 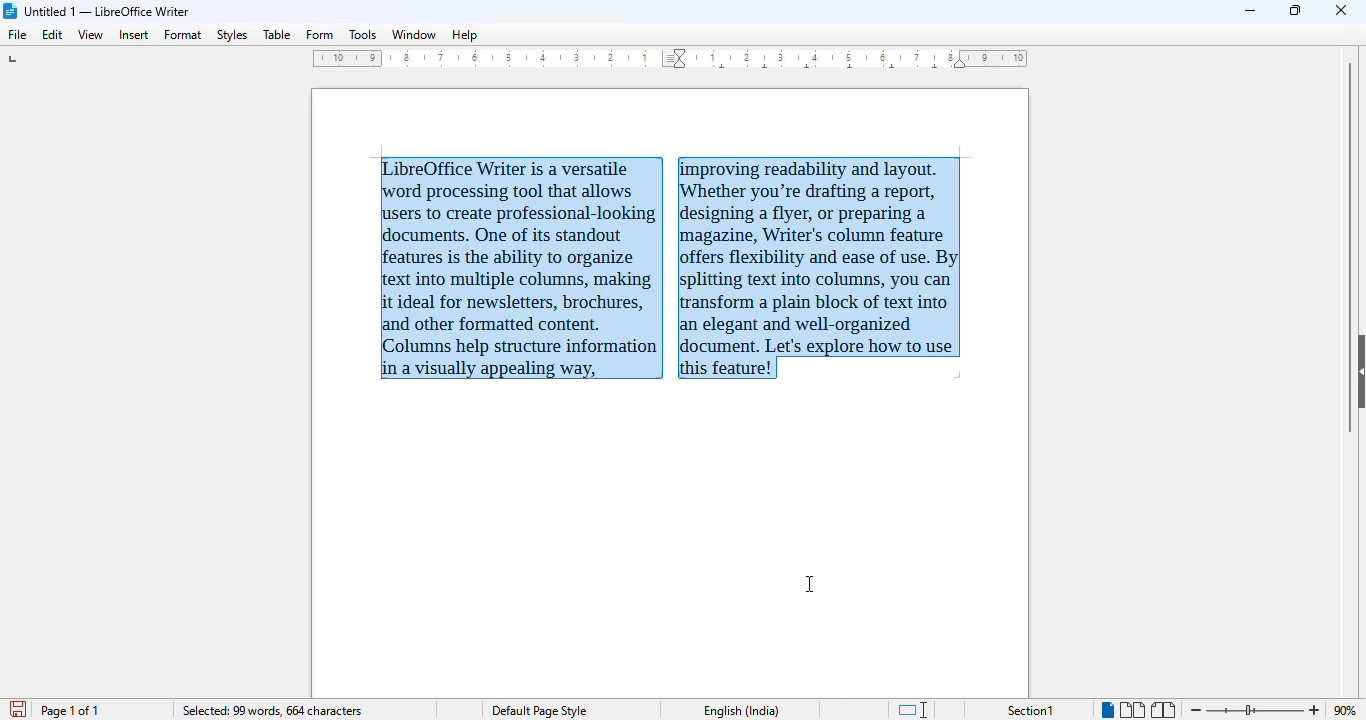 I want to click on vertical scroll bar, so click(x=1350, y=246).